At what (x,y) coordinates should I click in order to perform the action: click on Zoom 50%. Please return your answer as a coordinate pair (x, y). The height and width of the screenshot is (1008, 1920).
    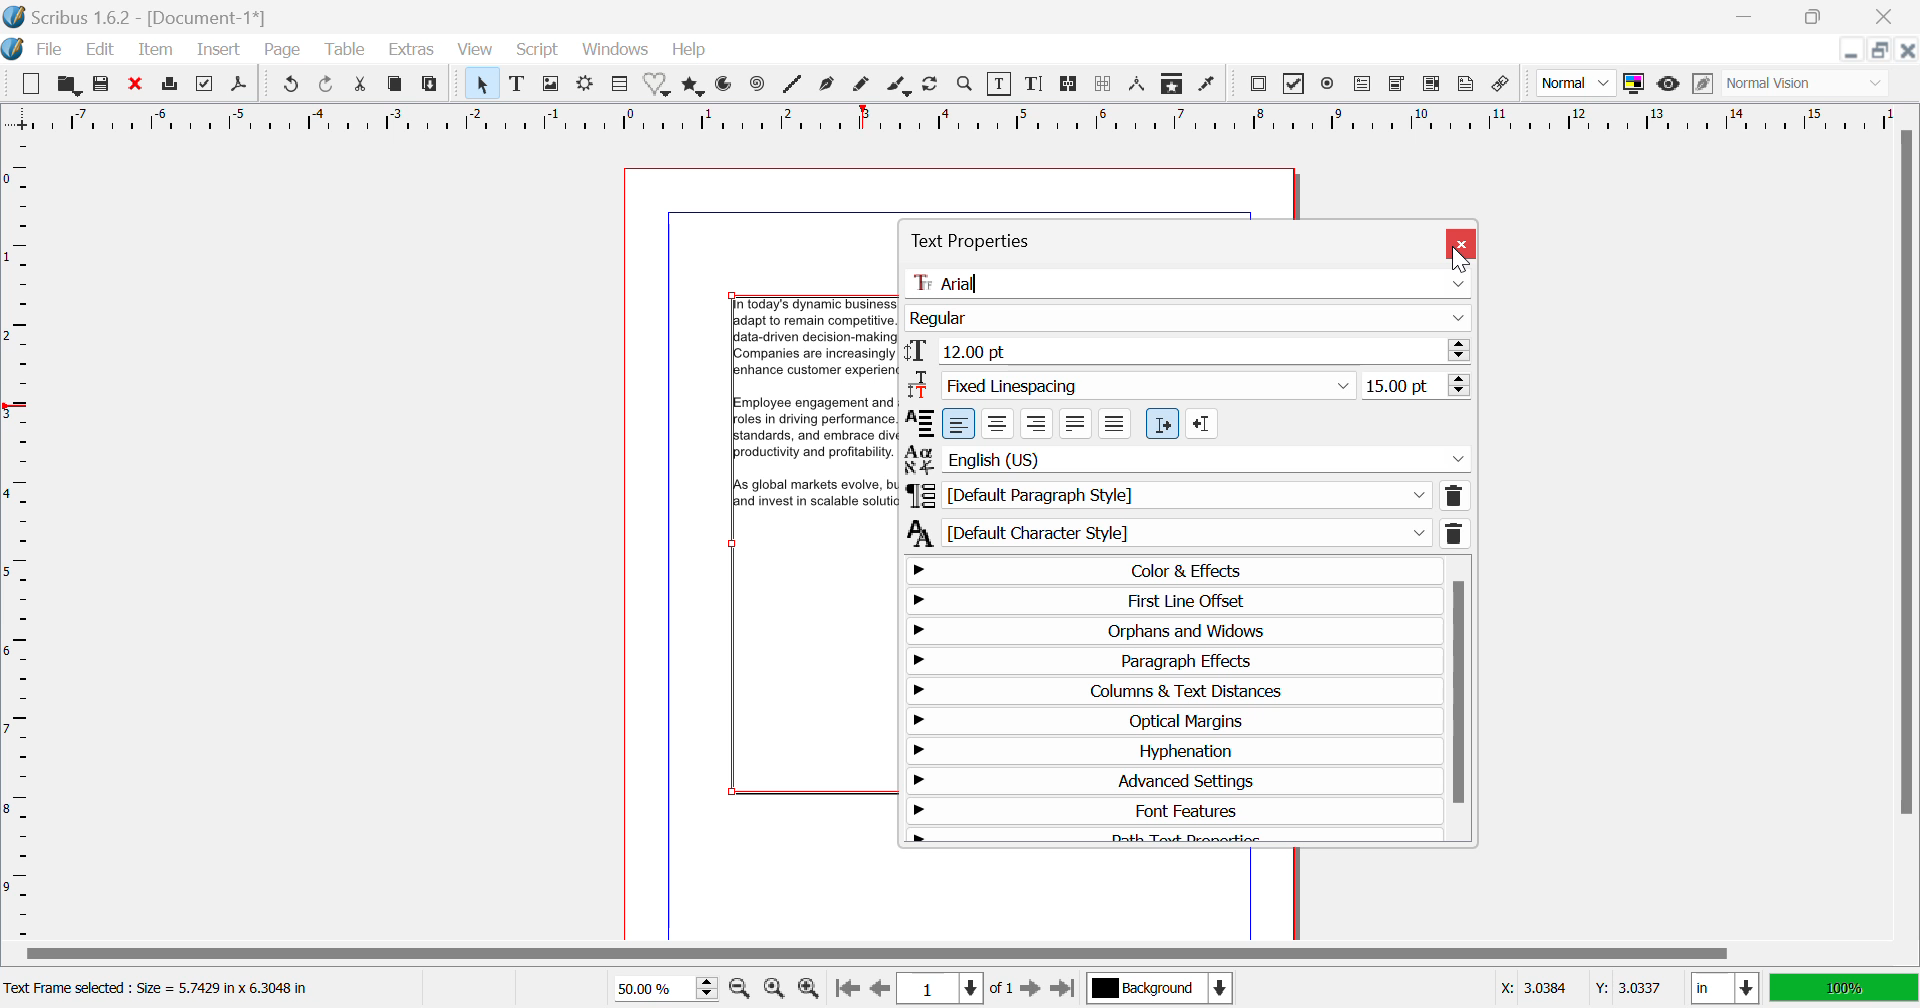
    Looking at the image, I should click on (664, 986).